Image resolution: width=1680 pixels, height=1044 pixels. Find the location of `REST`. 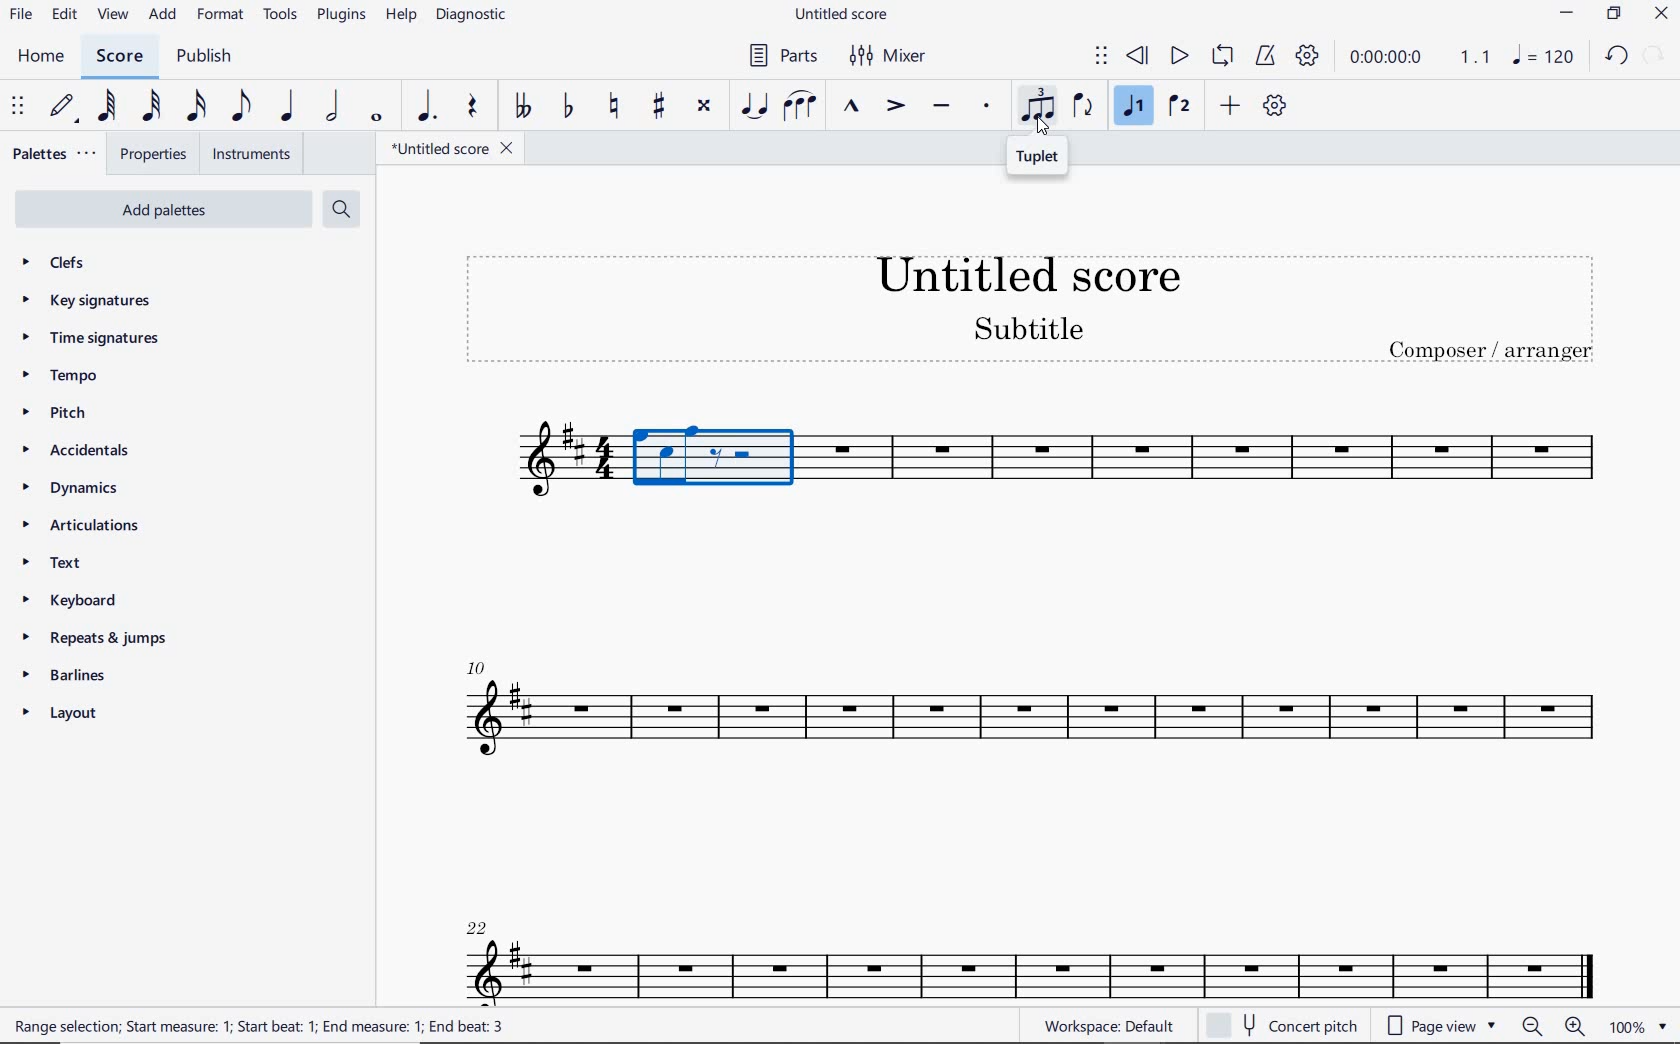

REST is located at coordinates (470, 108).